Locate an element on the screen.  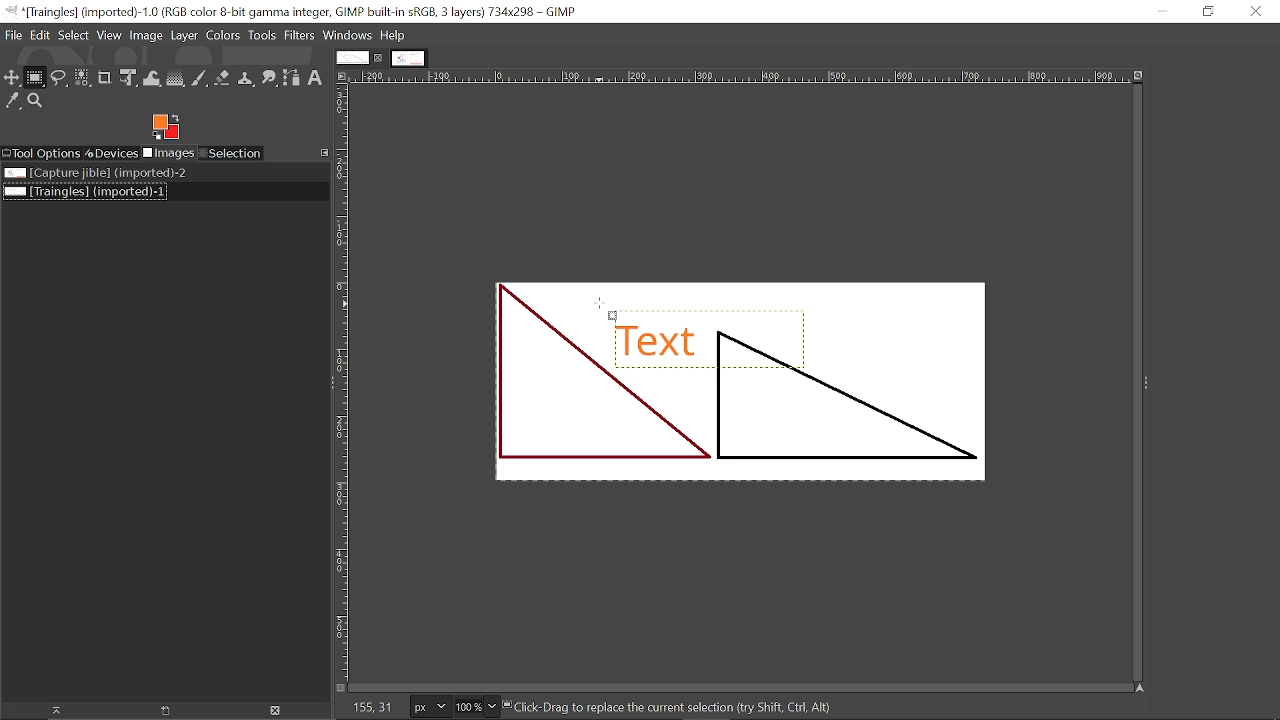
Select by color is located at coordinates (83, 79).